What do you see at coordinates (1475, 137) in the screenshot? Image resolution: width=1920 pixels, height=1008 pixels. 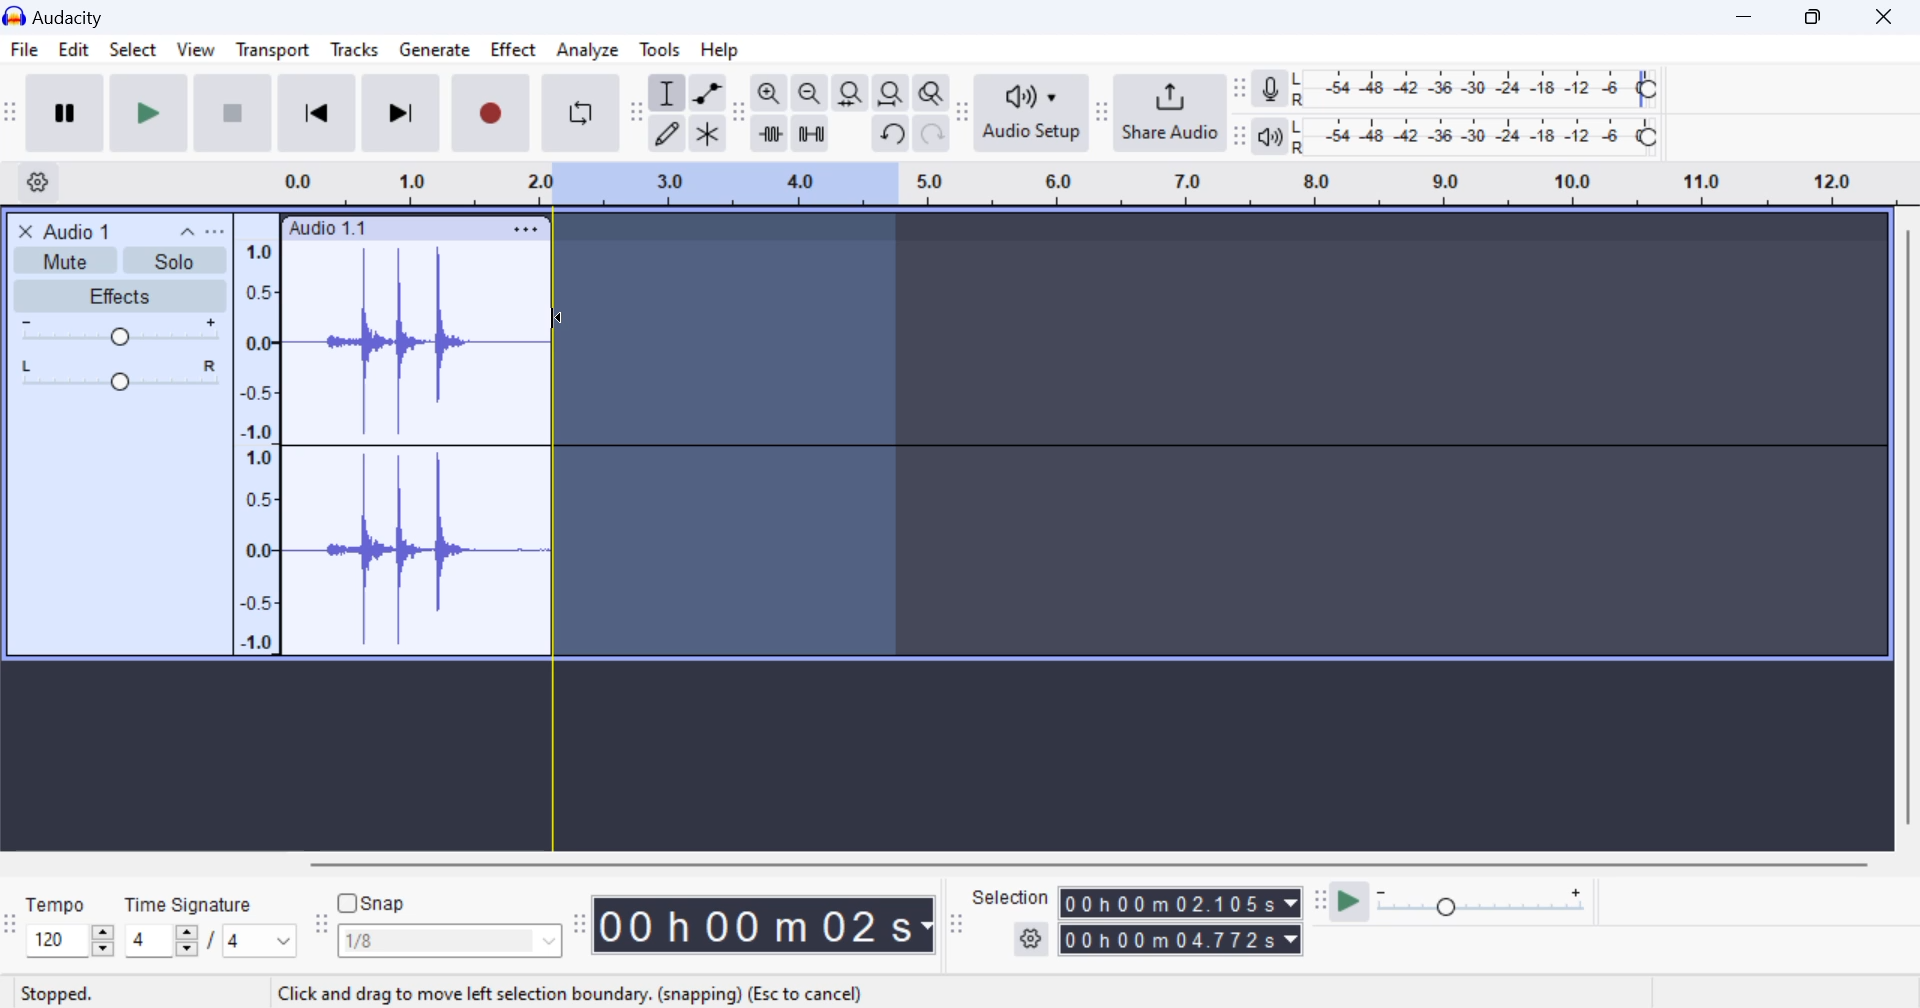 I see `Playback Level` at bounding box center [1475, 137].